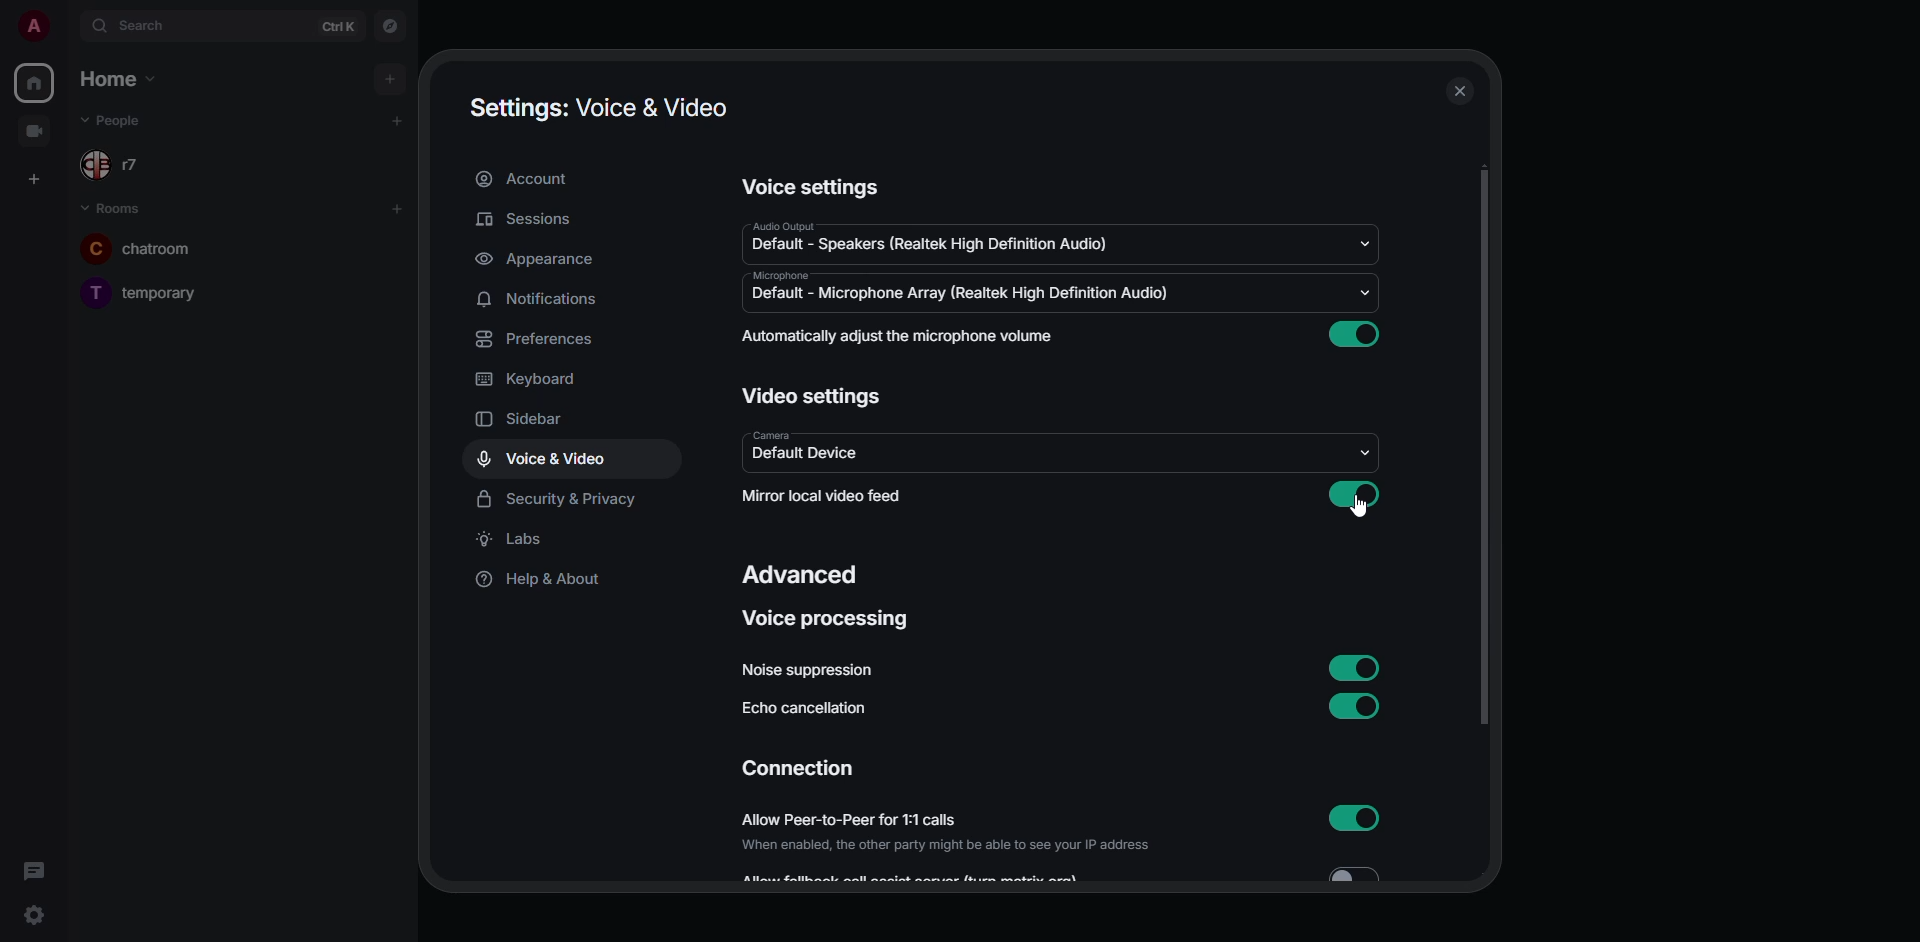 This screenshot has height=942, width=1920. Describe the element at coordinates (31, 180) in the screenshot. I see `create space` at that location.